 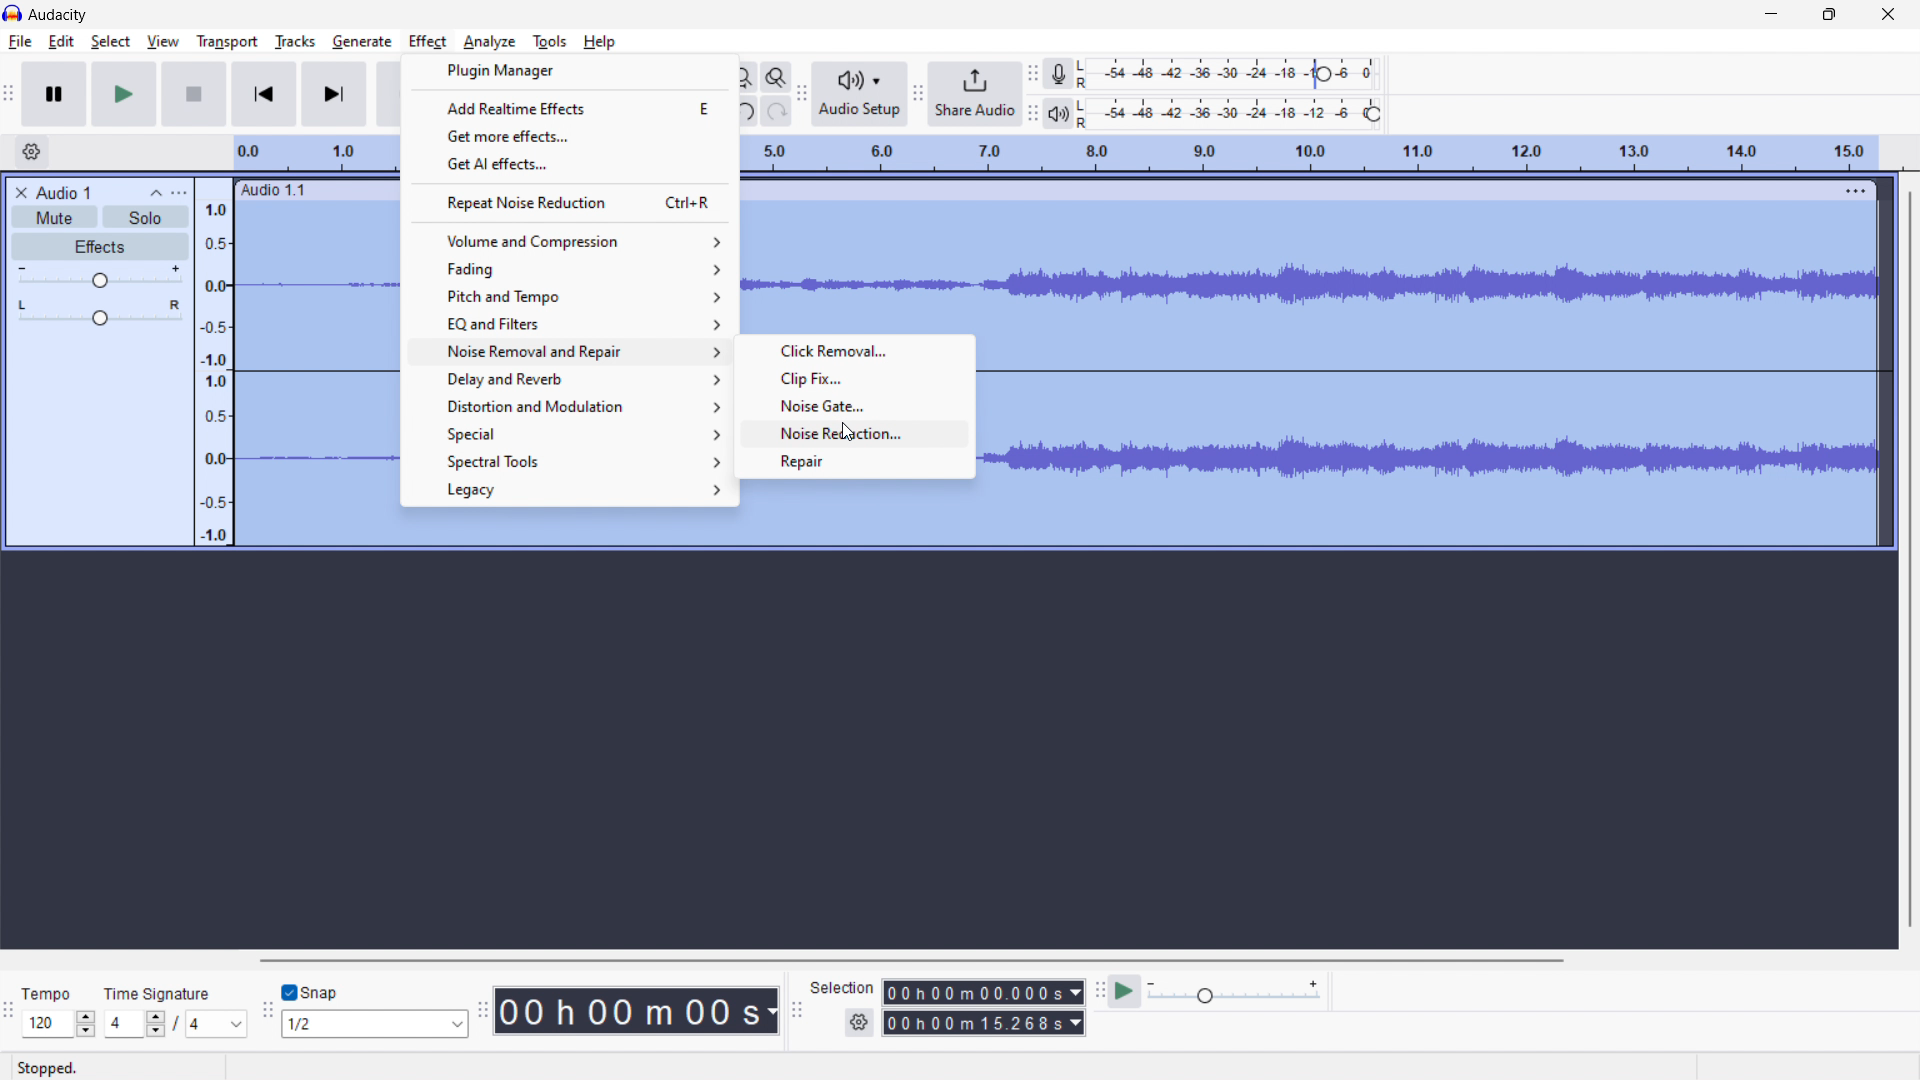 I want to click on play, so click(x=126, y=94).